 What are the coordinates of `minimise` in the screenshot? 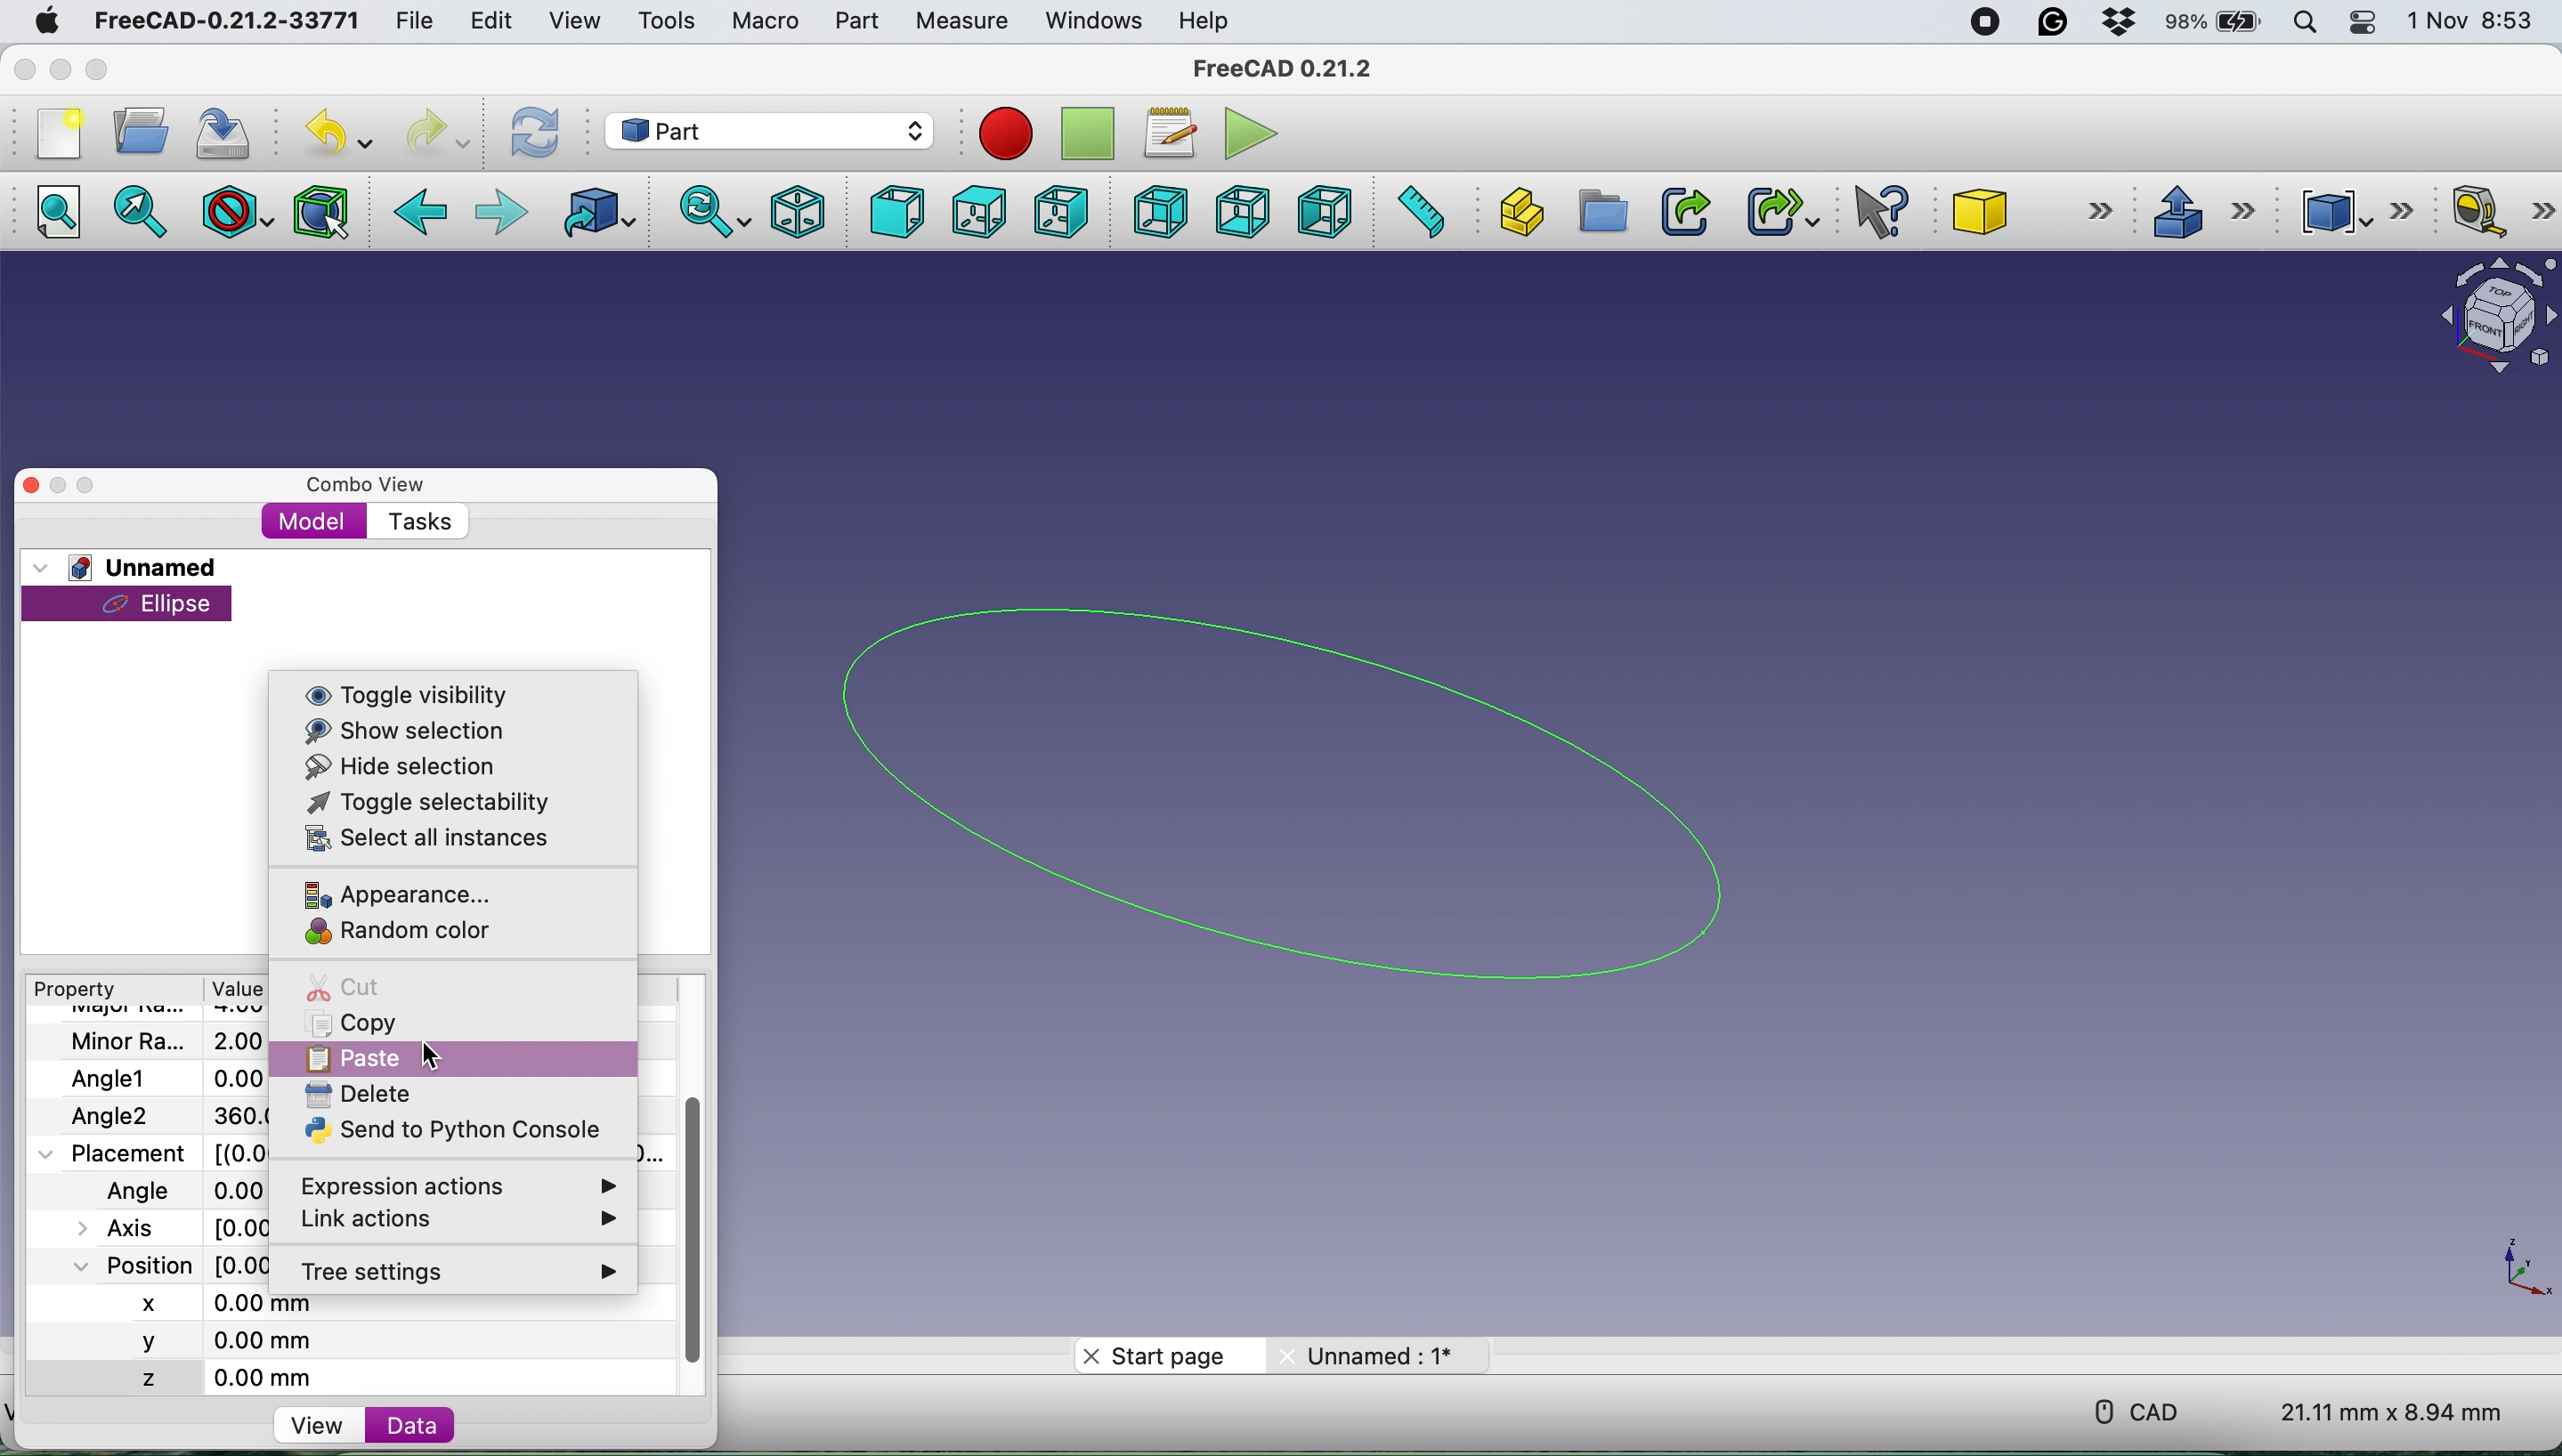 It's located at (57, 70).